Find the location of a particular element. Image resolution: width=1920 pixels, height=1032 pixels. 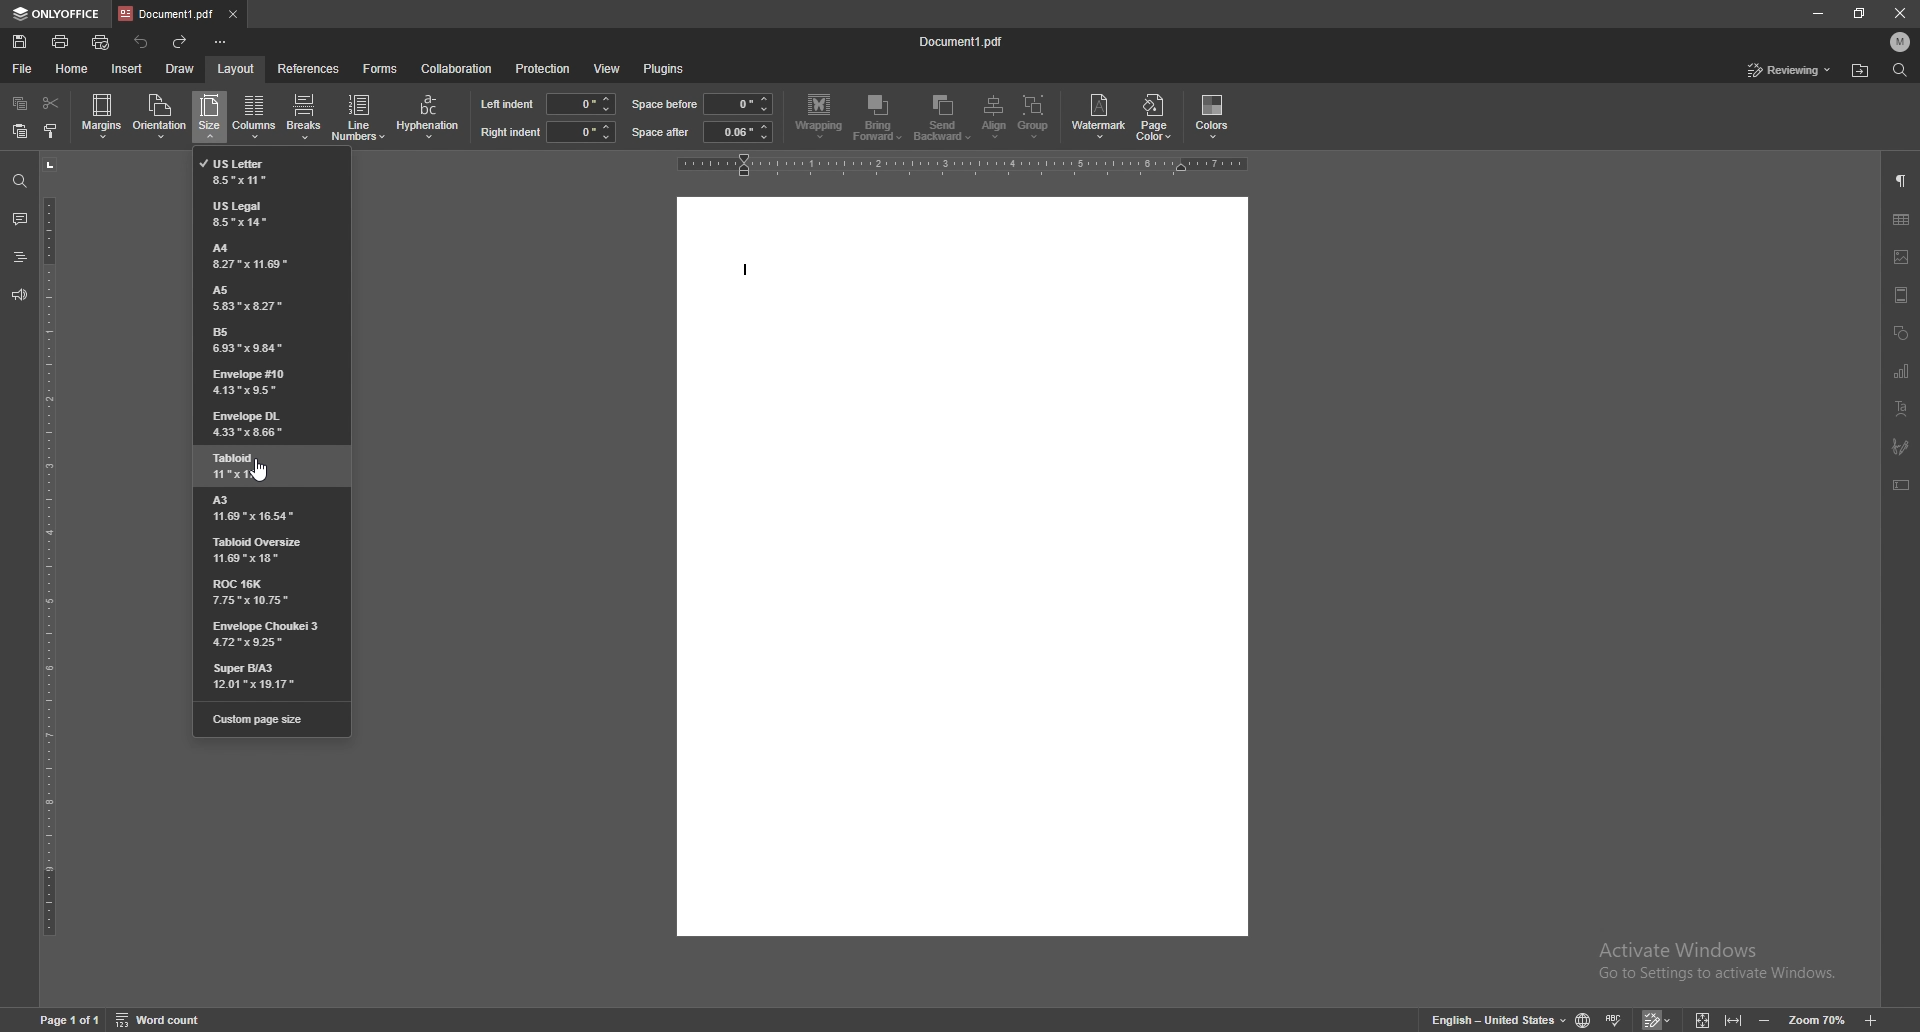

signature is located at coordinates (1900, 446).